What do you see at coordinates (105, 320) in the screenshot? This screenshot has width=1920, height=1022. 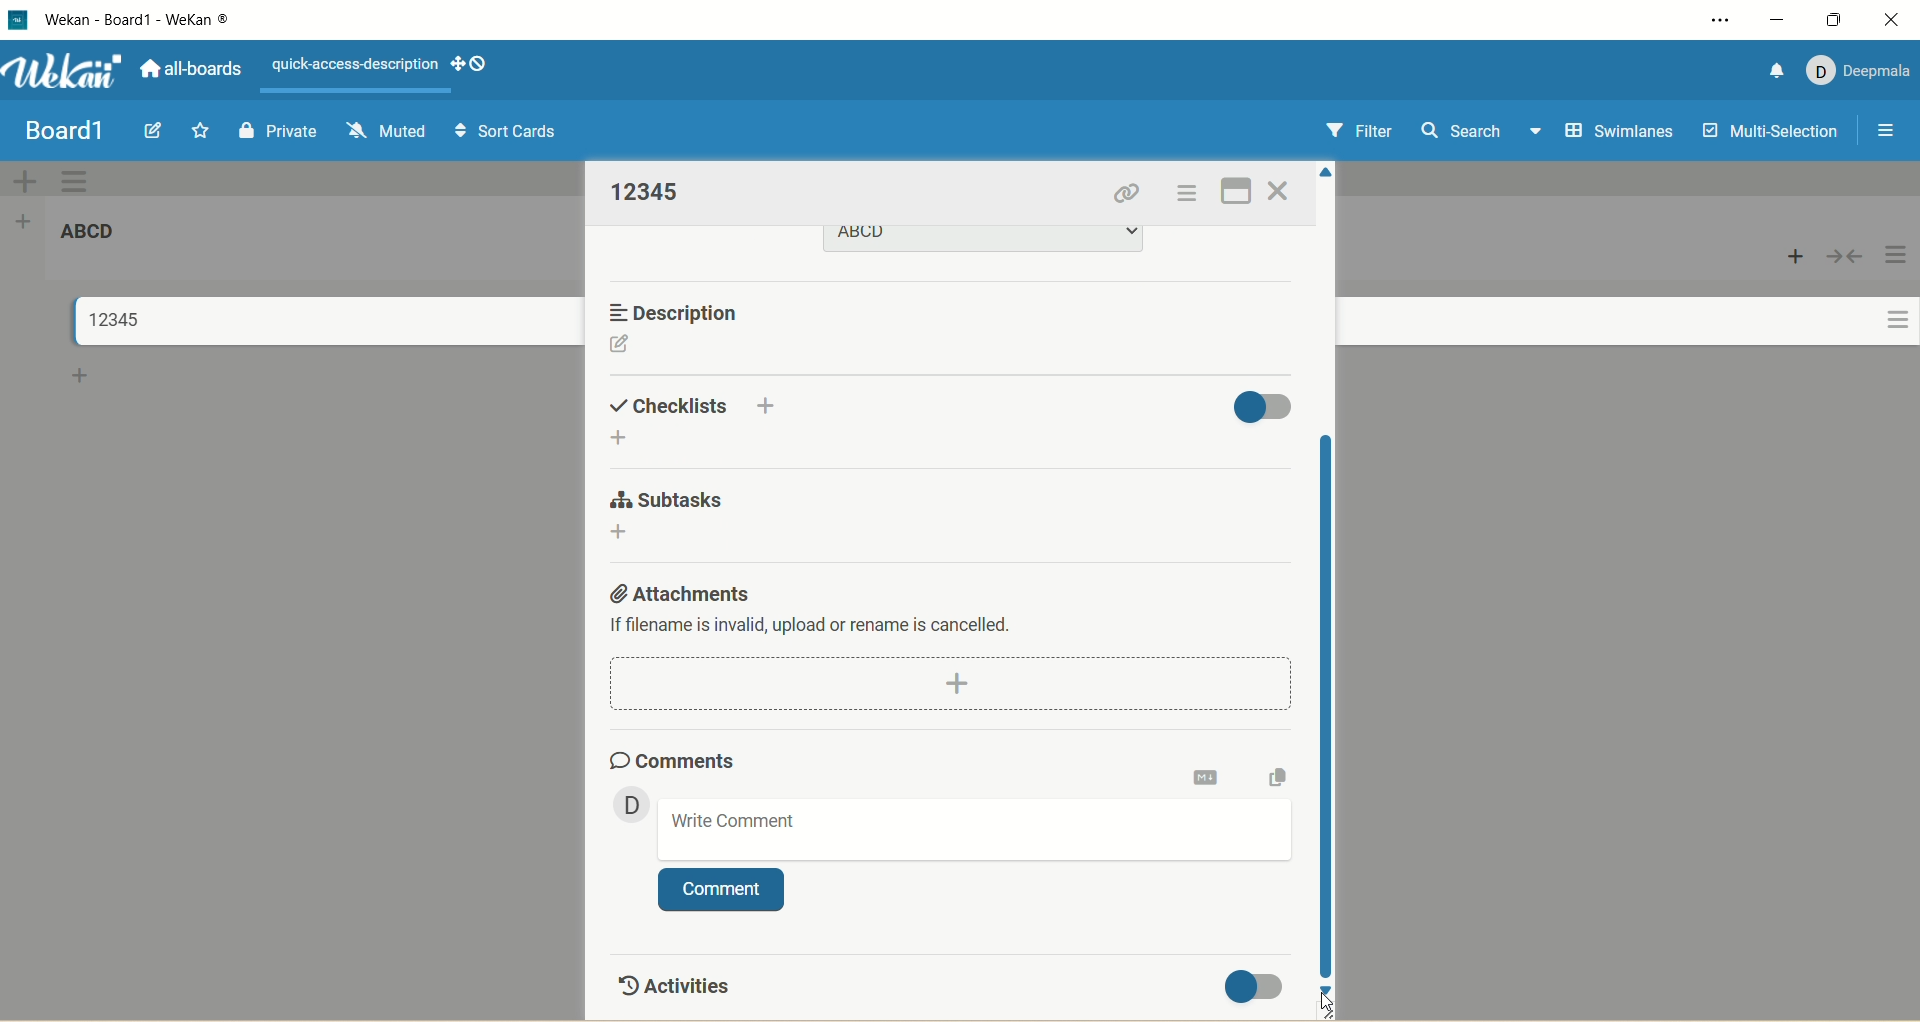 I see `title` at bounding box center [105, 320].